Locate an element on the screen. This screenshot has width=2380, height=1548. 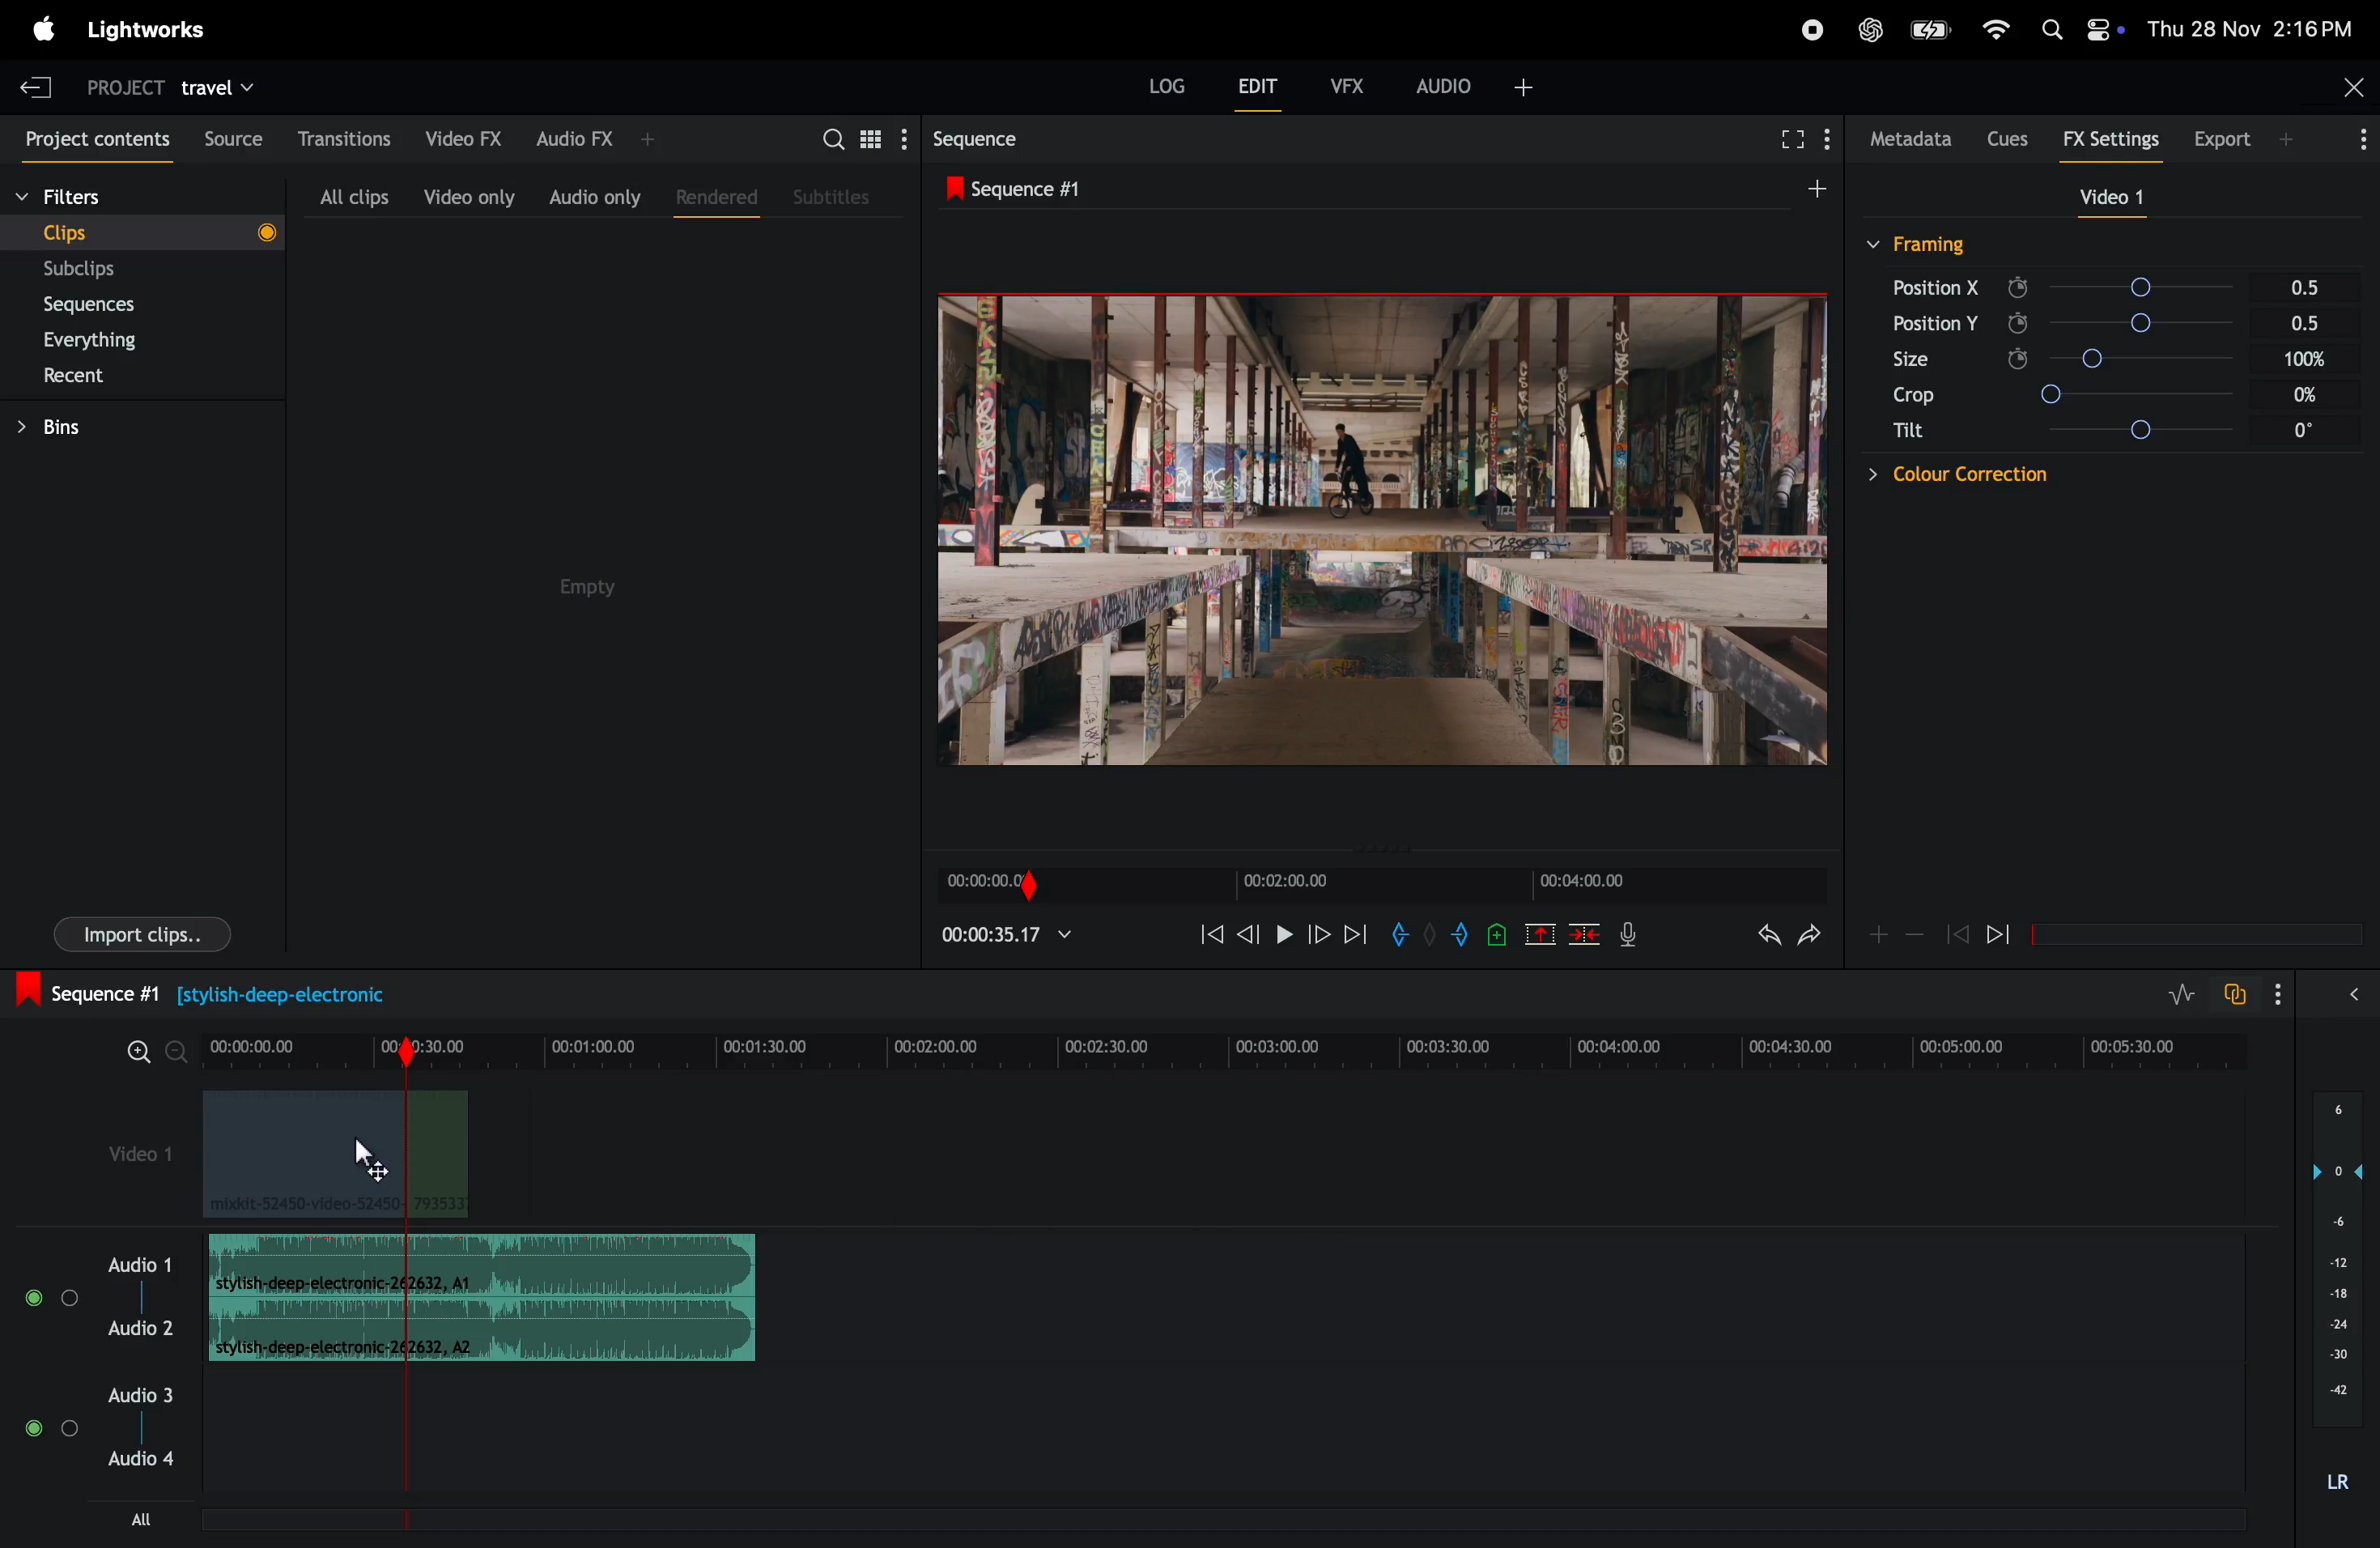
source is located at coordinates (228, 139).